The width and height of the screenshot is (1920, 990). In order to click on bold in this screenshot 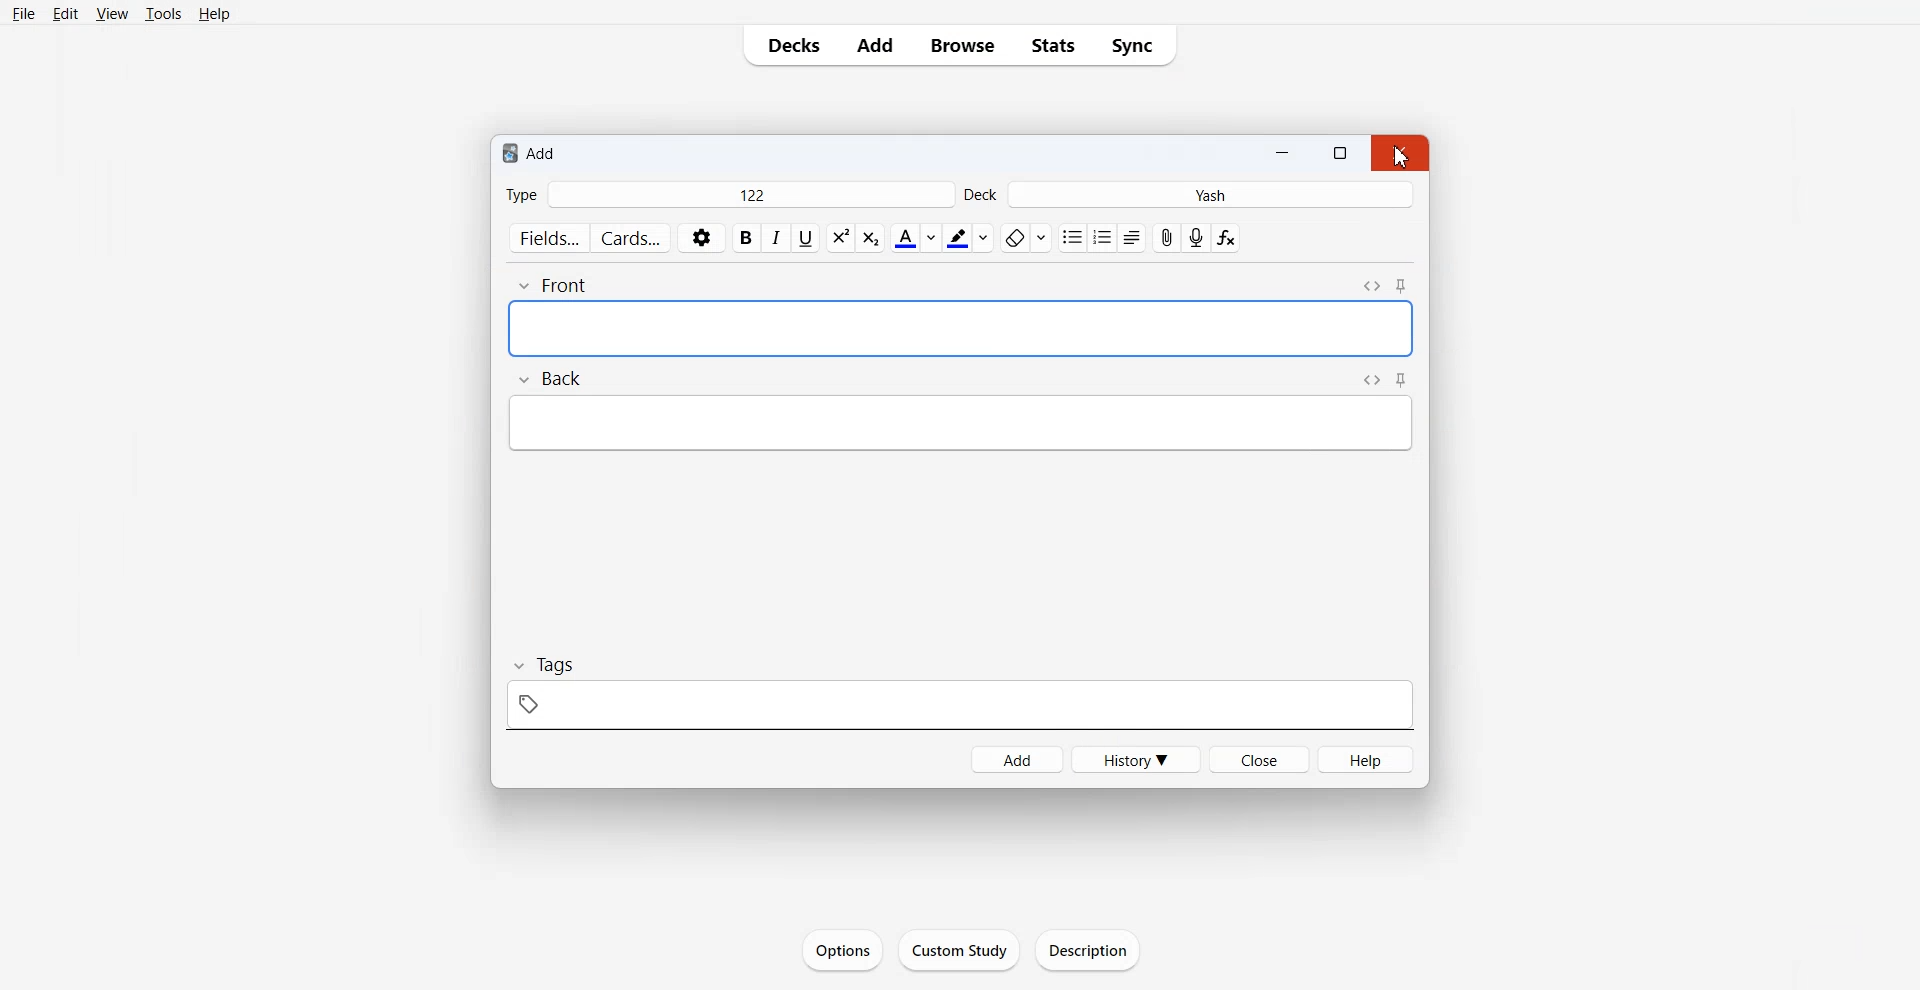, I will do `click(746, 239)`.